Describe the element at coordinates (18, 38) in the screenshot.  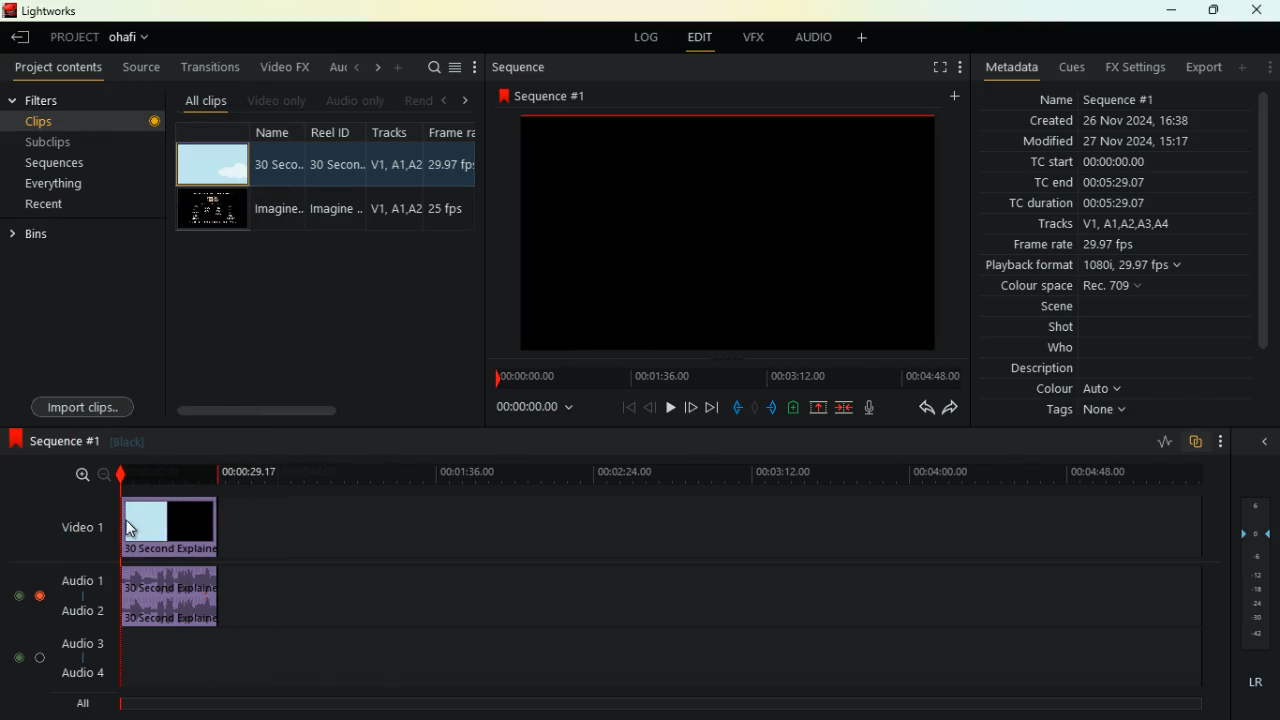
I see `back` at that location.